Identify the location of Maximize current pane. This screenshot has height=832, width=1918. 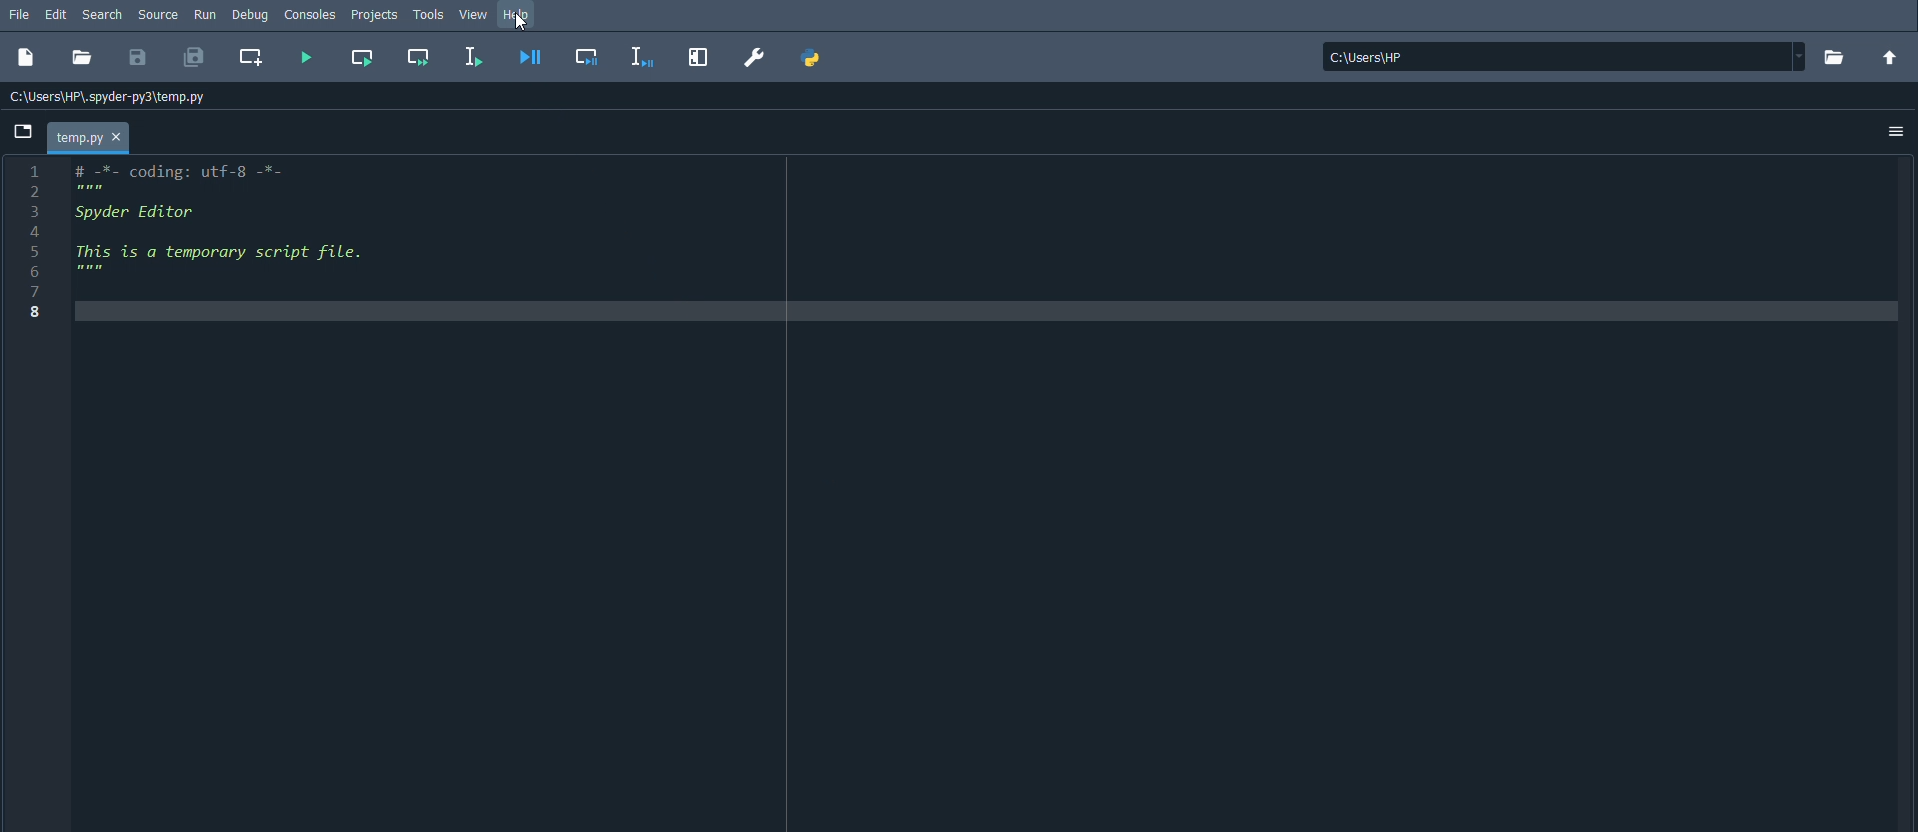
(698, 56).